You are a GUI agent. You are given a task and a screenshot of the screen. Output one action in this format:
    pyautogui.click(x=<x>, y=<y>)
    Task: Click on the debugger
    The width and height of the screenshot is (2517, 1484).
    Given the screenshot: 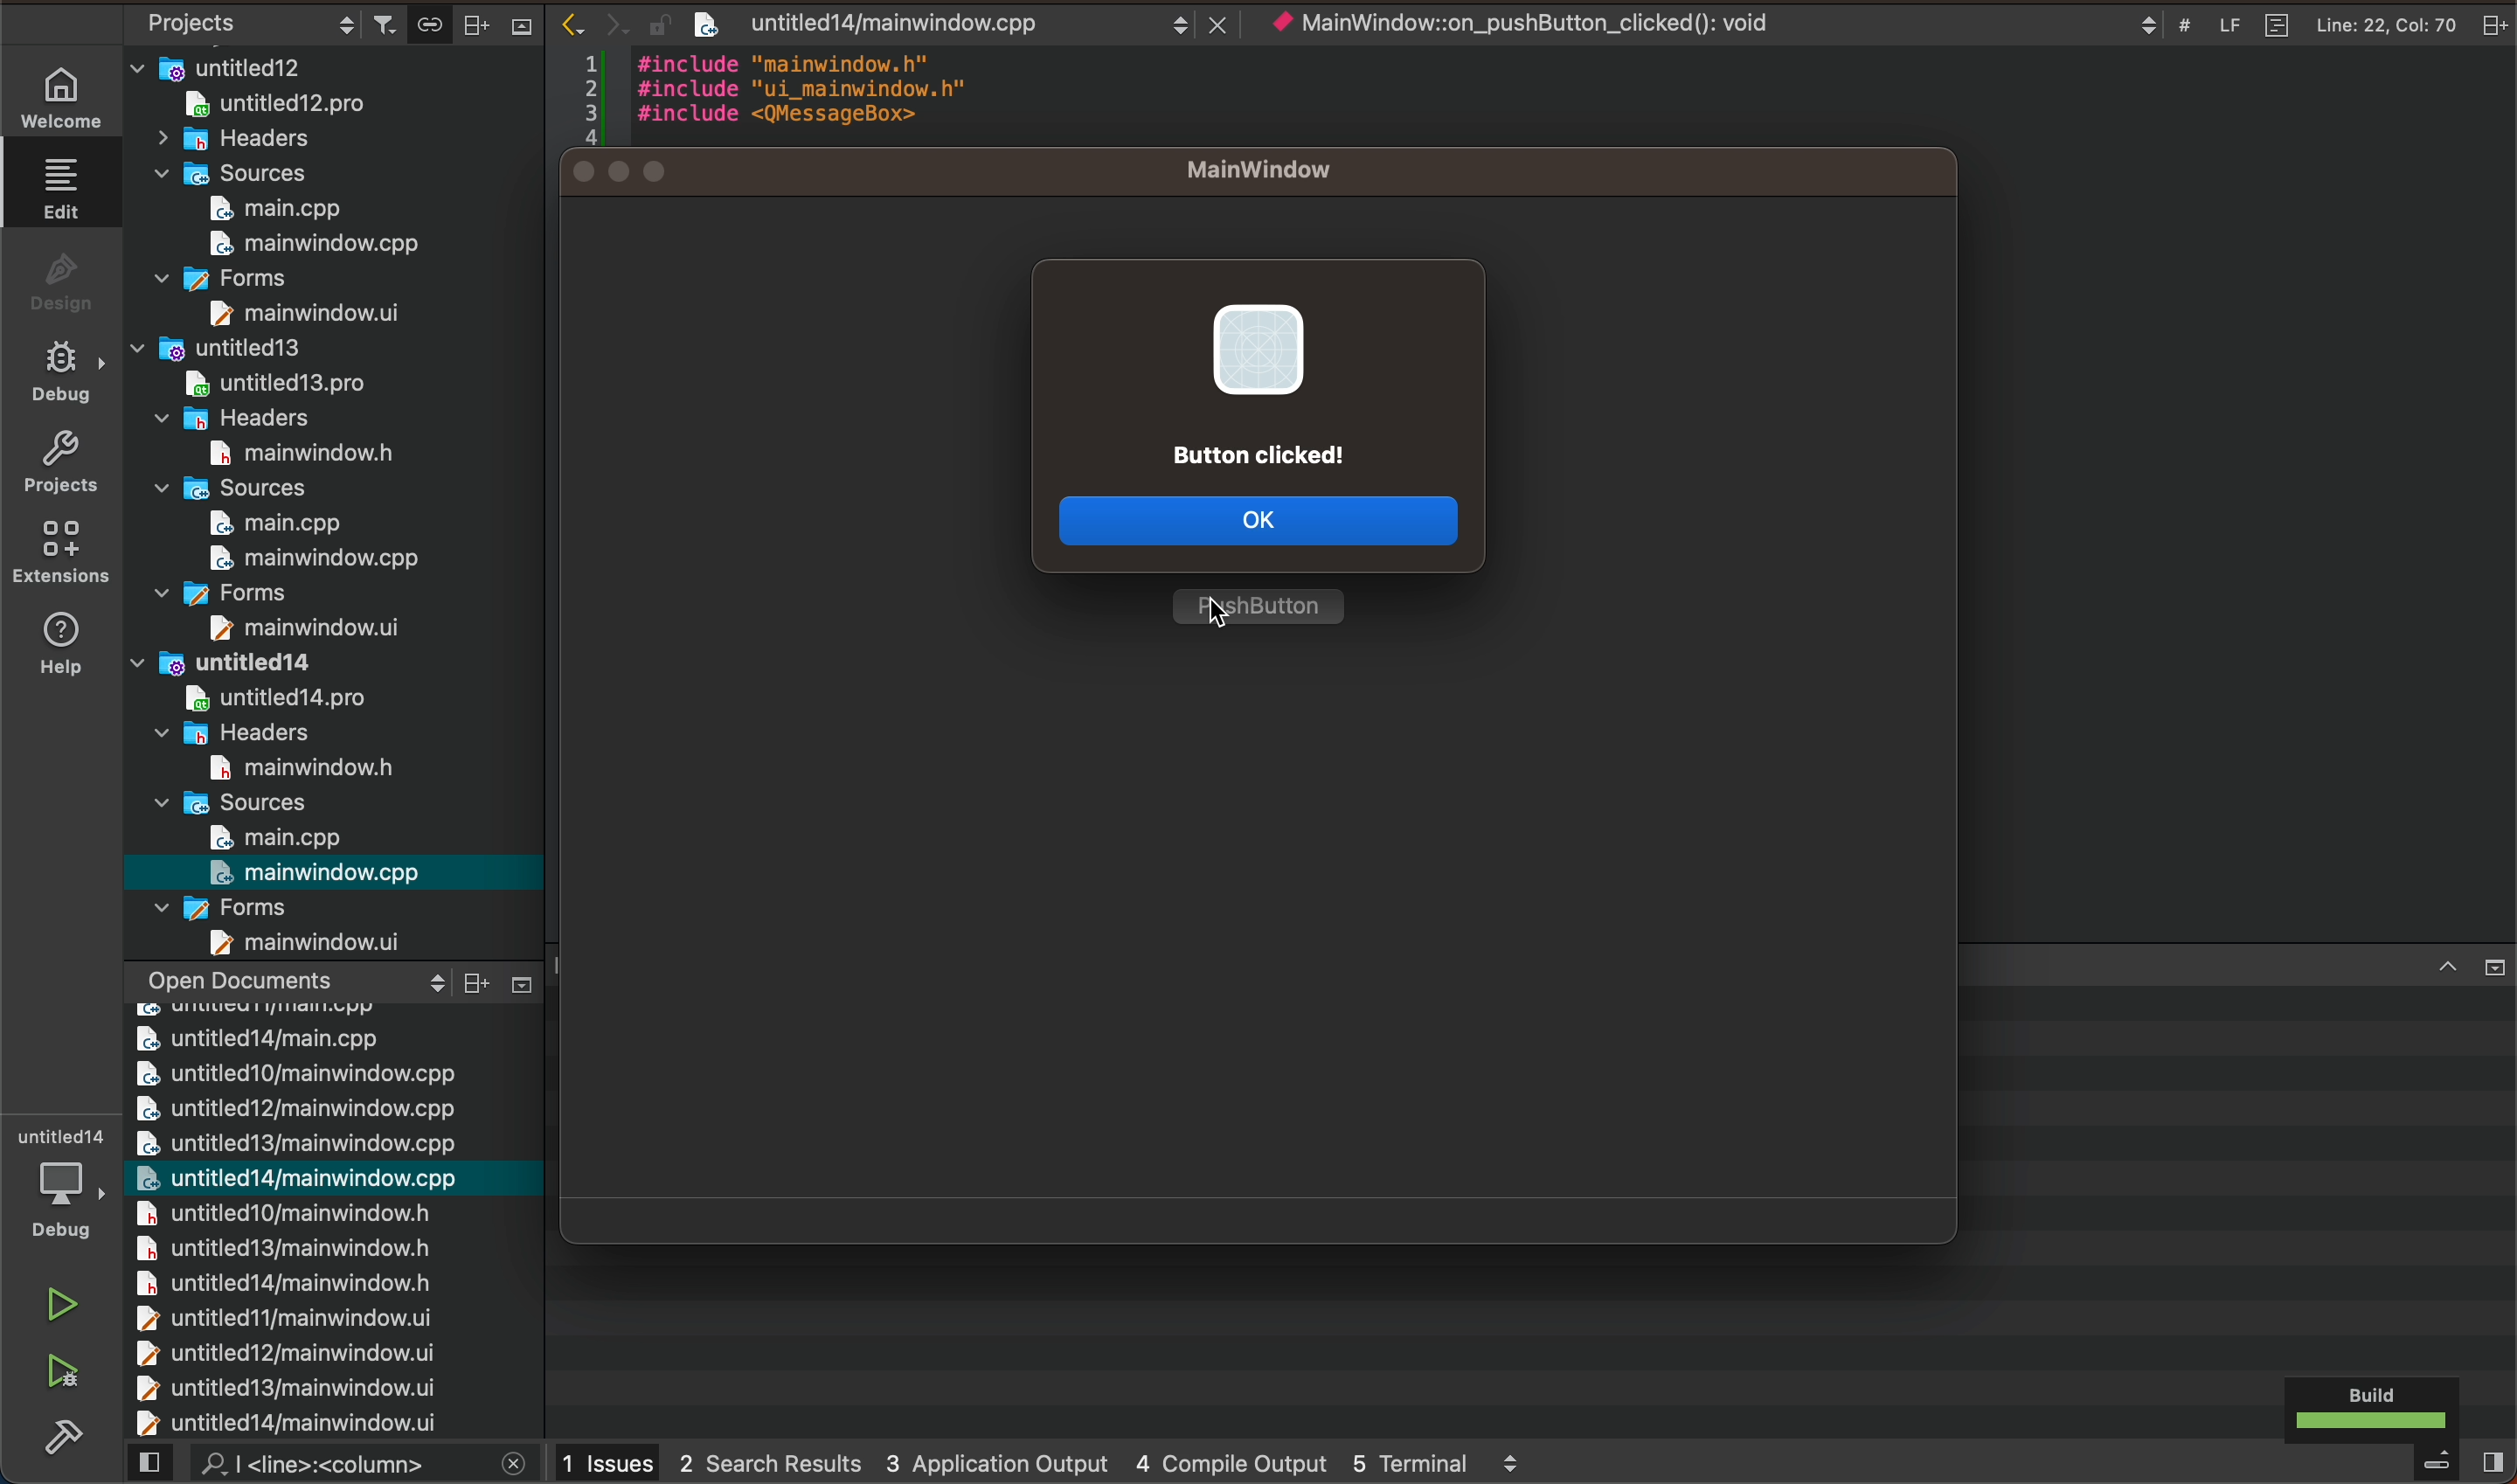 What is the action you would take?
    pyautogui.click(x=66, y=1189)
    